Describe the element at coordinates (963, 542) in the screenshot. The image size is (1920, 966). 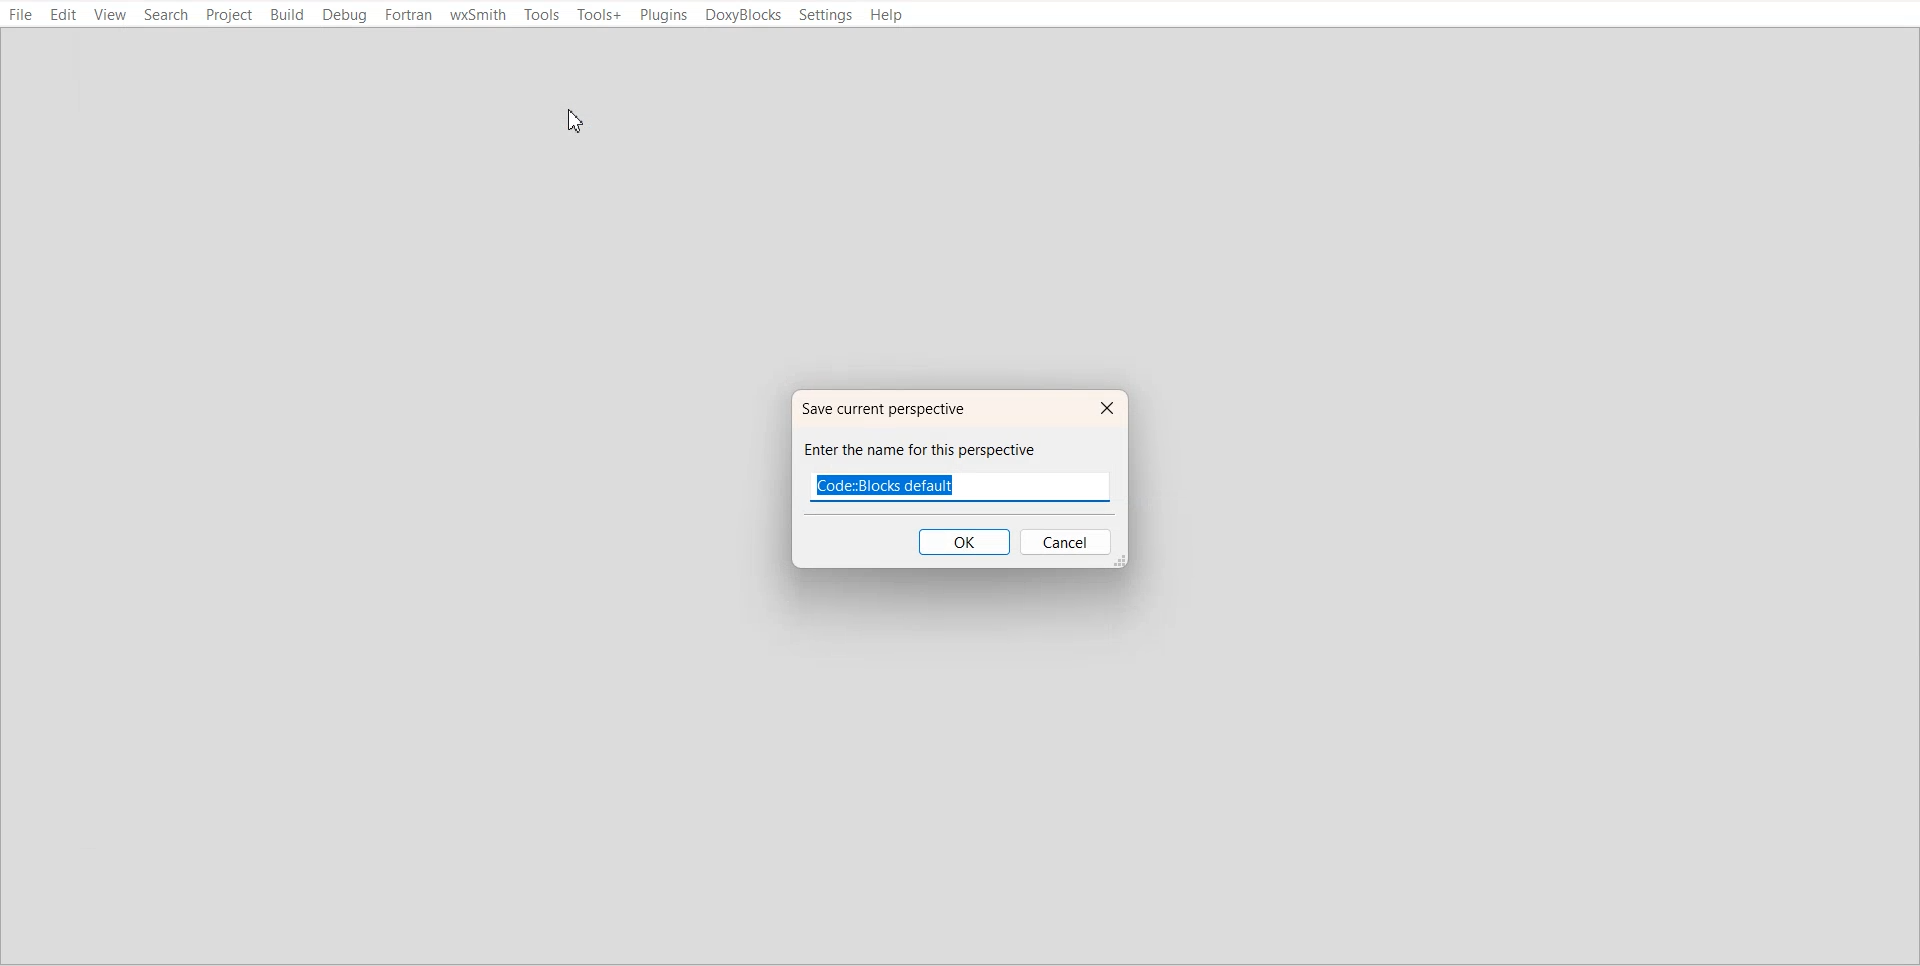
I see `OK` at that location.